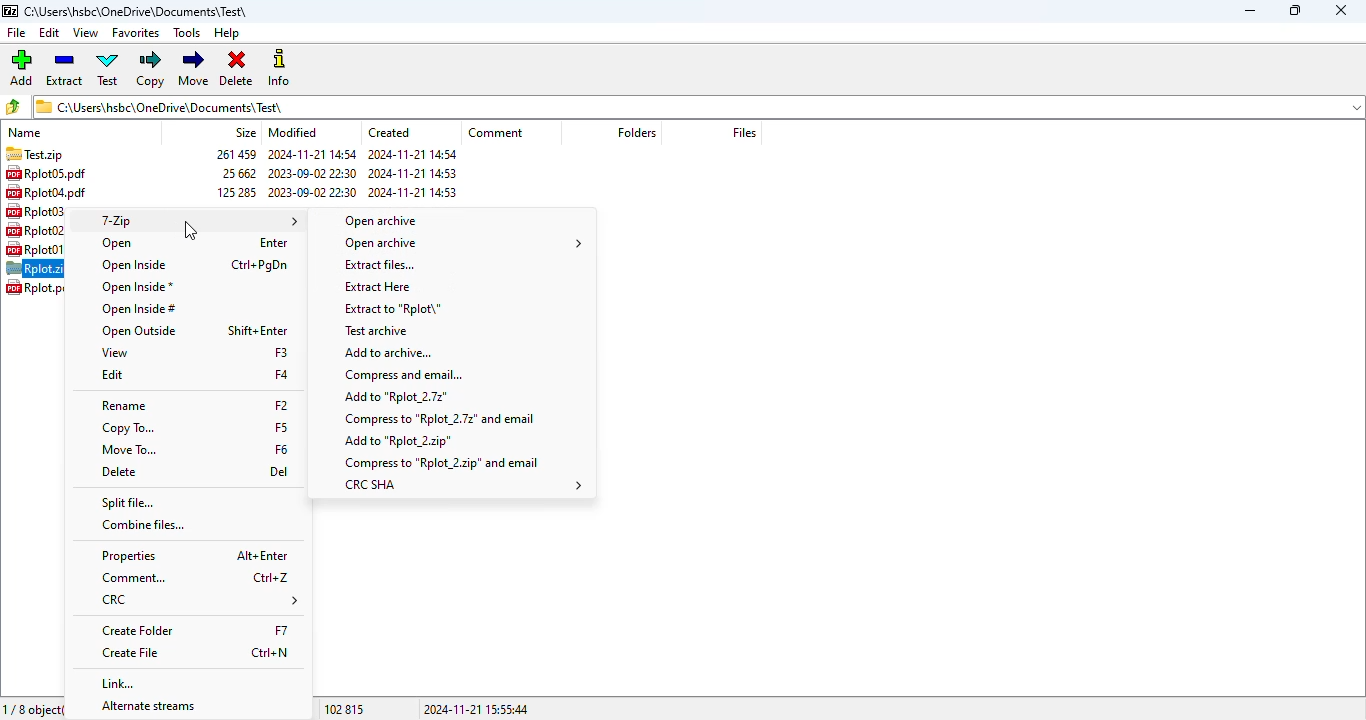 The image size is (1366, 720). Describe the element at coordinates (200, 221) in the screenshot. I see `7-Zip` at that location.